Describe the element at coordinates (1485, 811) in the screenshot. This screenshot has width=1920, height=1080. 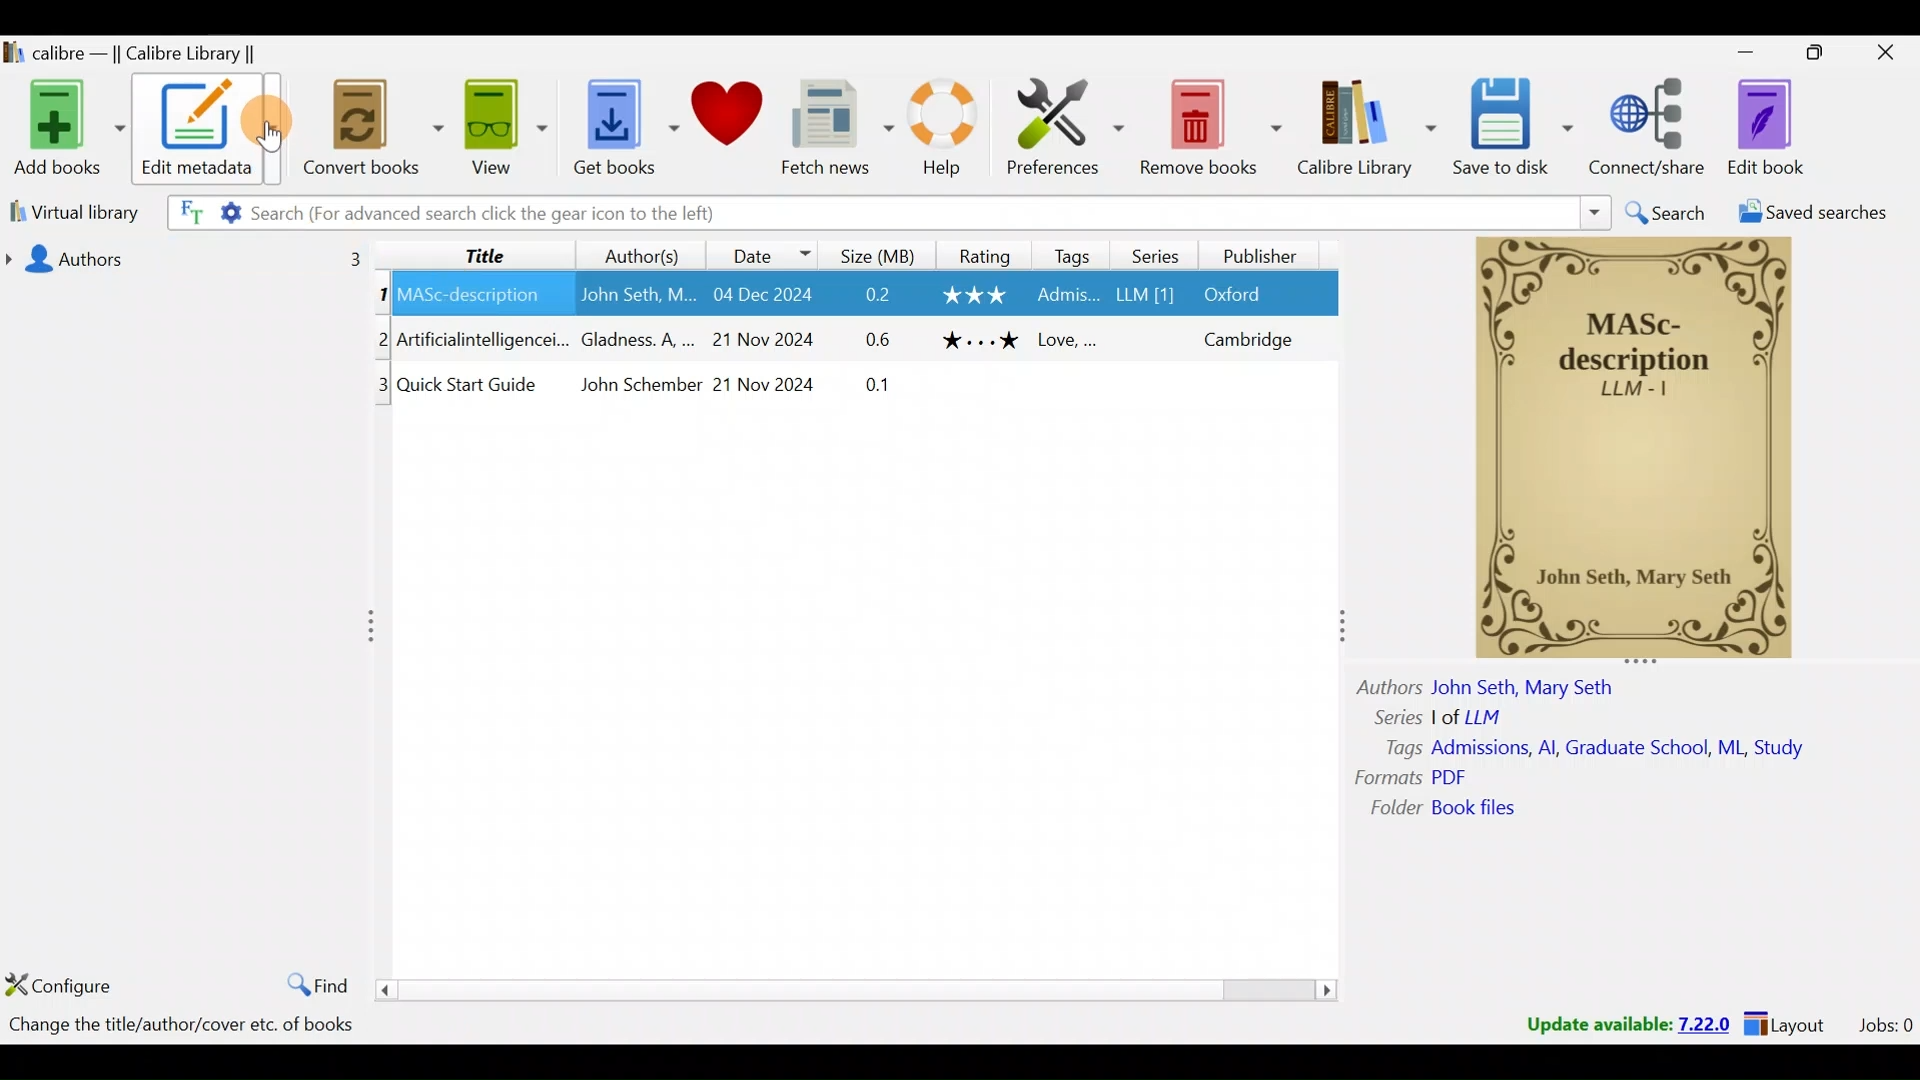
I see `` at that location.